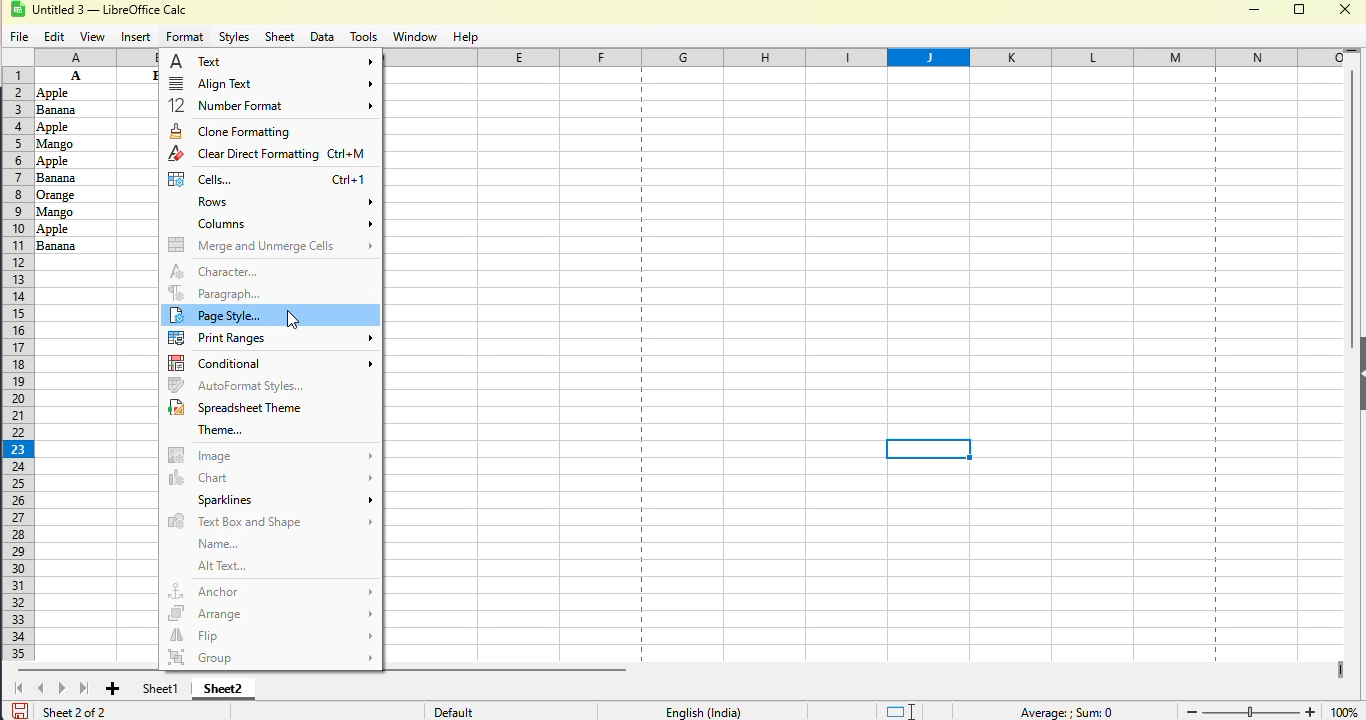  I want to click on Untitled 3 -- (LibreOffice Calc), so click(114, 11).